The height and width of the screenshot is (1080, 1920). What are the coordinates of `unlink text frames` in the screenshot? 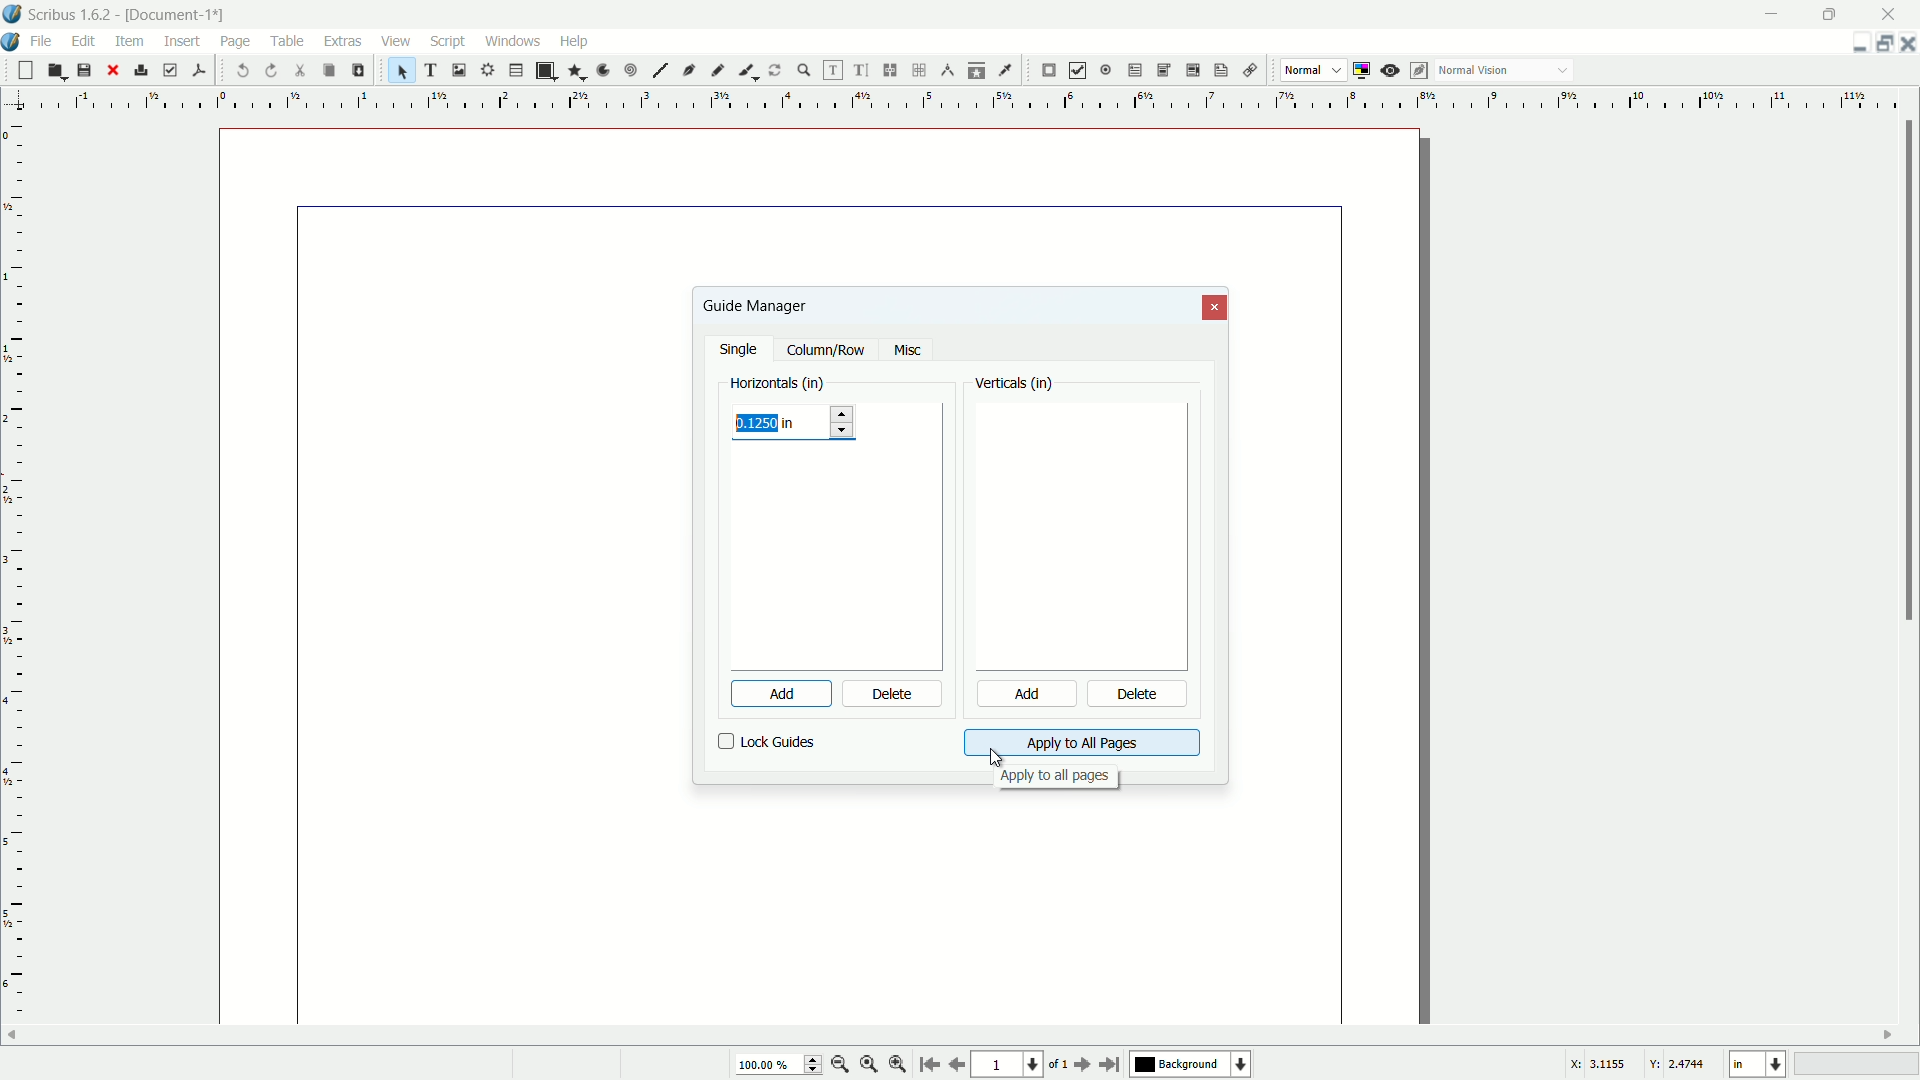 It's located at (922, 70).